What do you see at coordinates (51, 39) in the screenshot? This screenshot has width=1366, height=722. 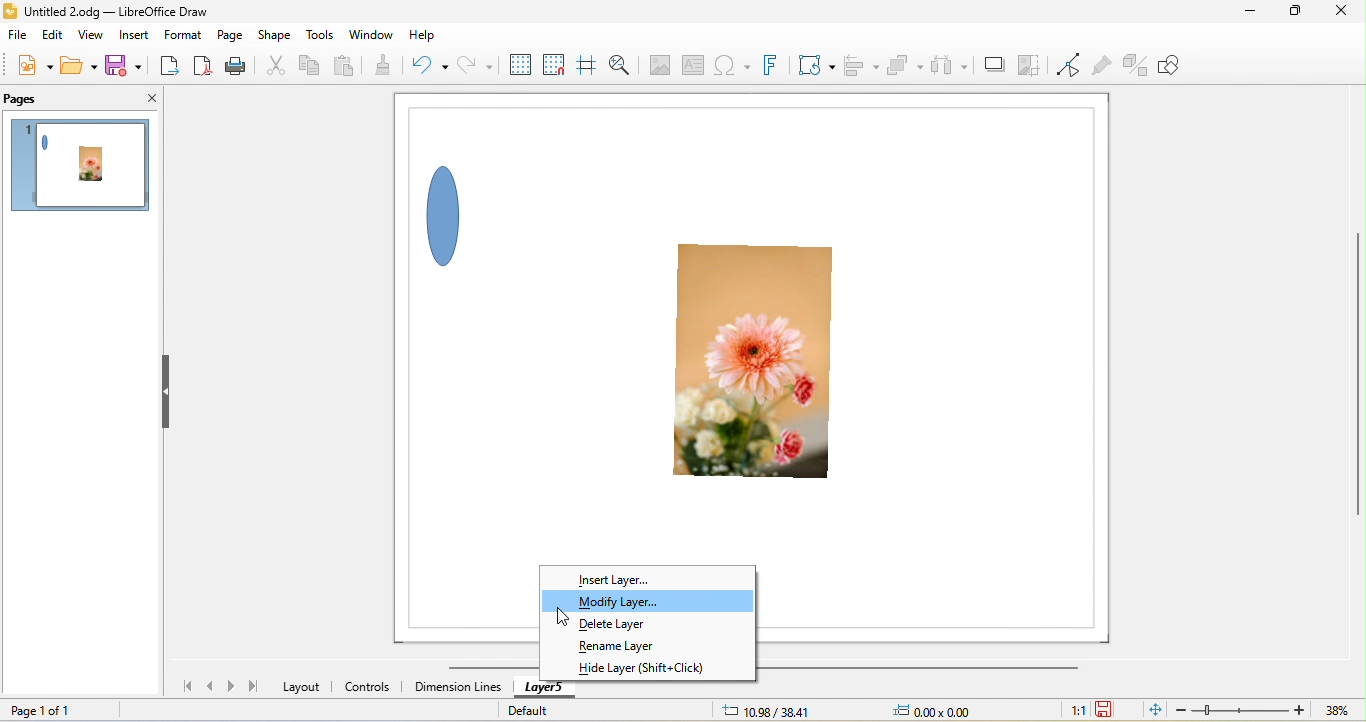 I see `edit` at bounding box center [51, 39].